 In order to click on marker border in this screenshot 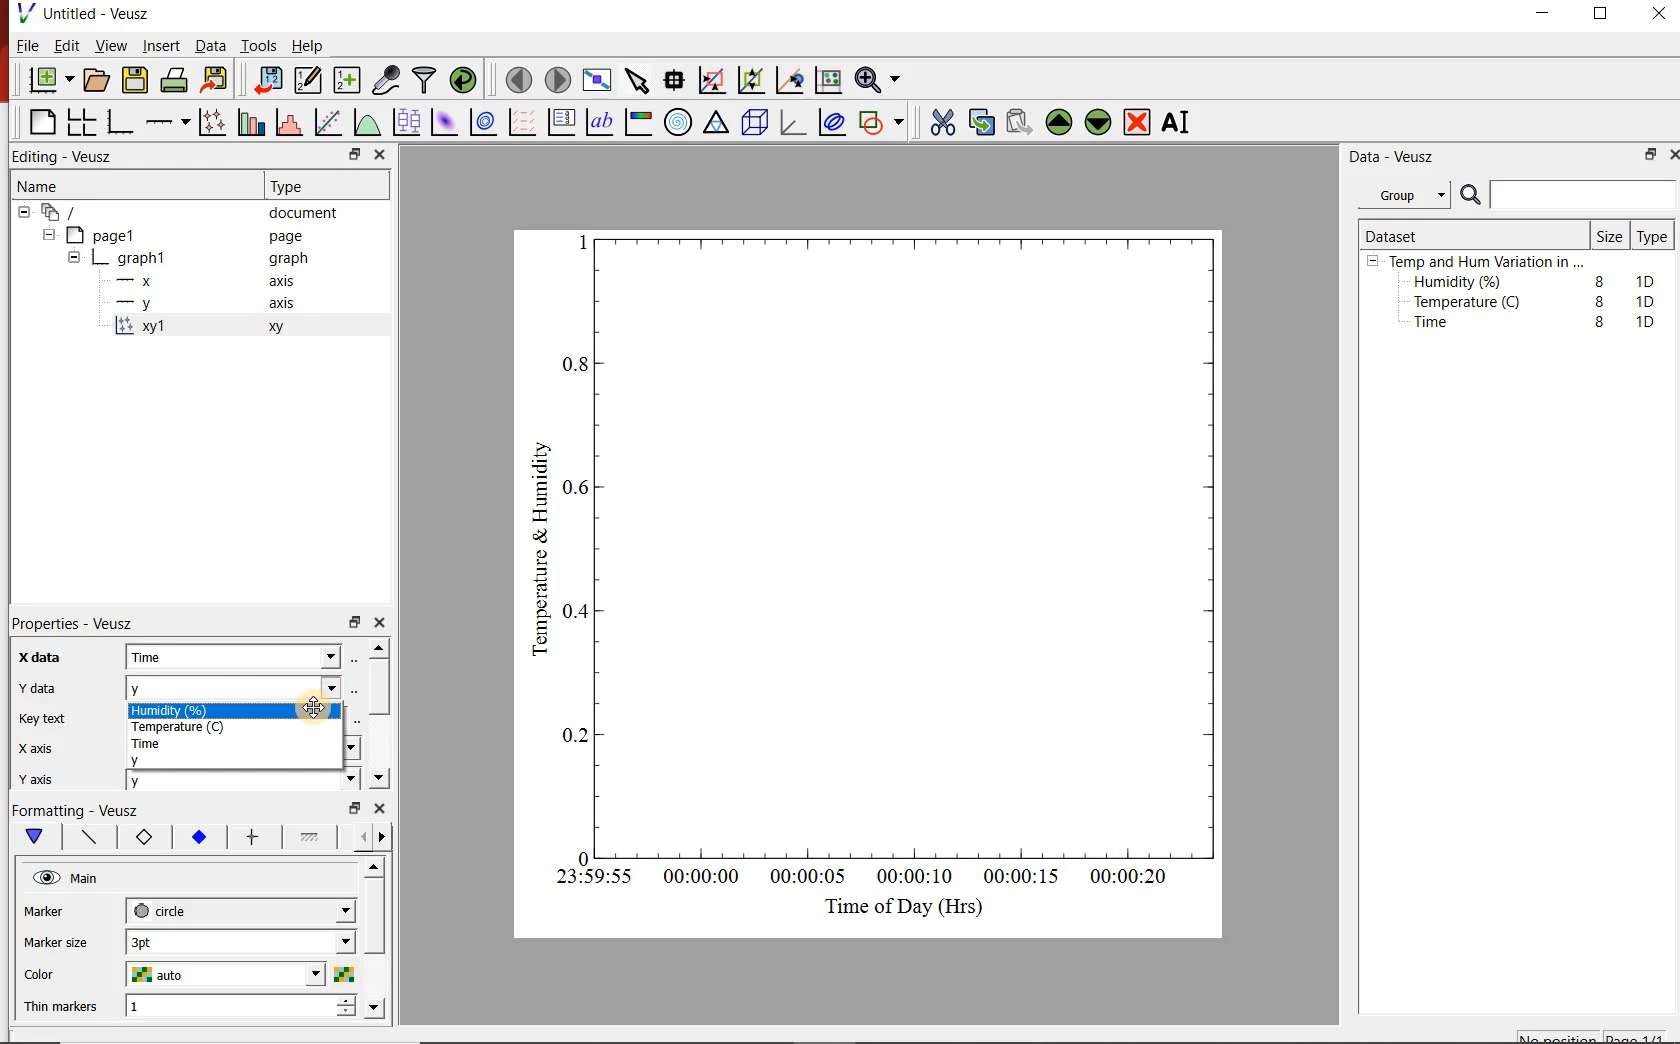, I will do `click(145, 840)`.